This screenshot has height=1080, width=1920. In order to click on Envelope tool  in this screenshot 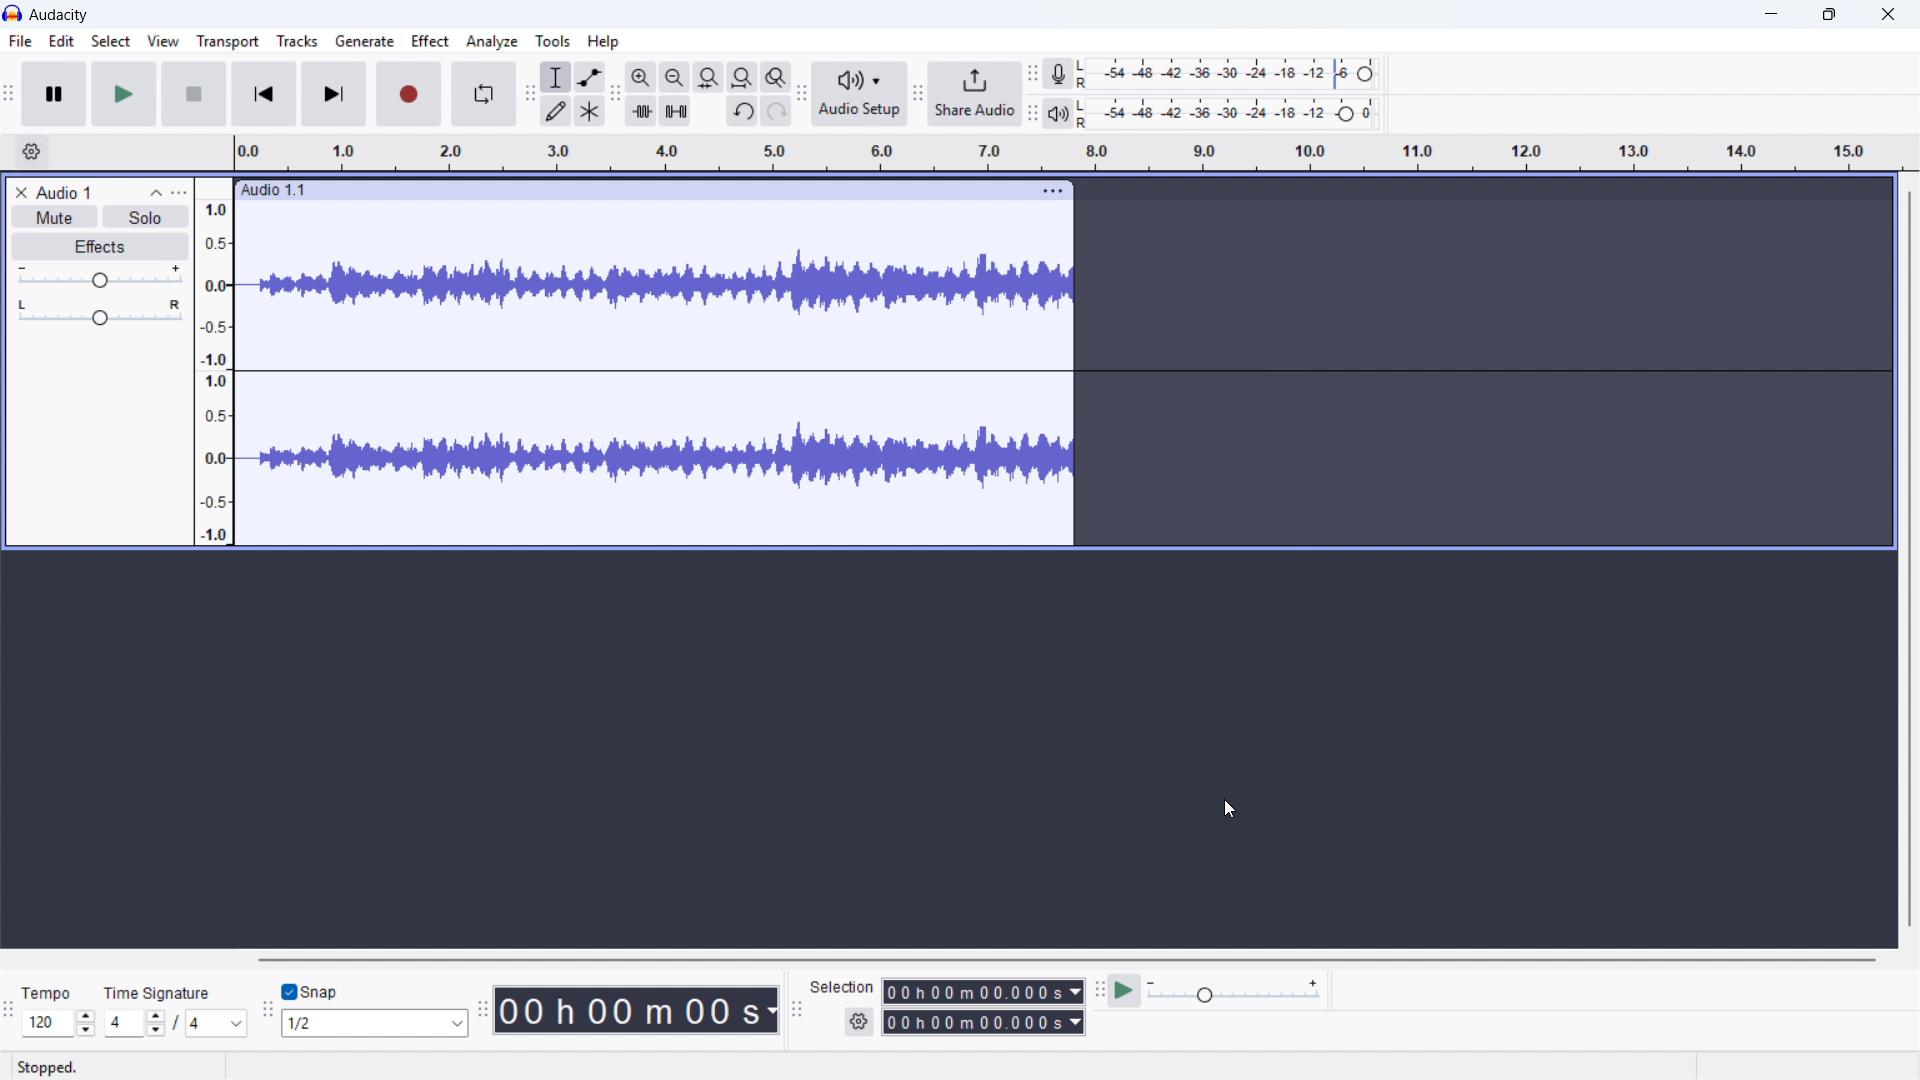, I will do `click(589, 77)`.